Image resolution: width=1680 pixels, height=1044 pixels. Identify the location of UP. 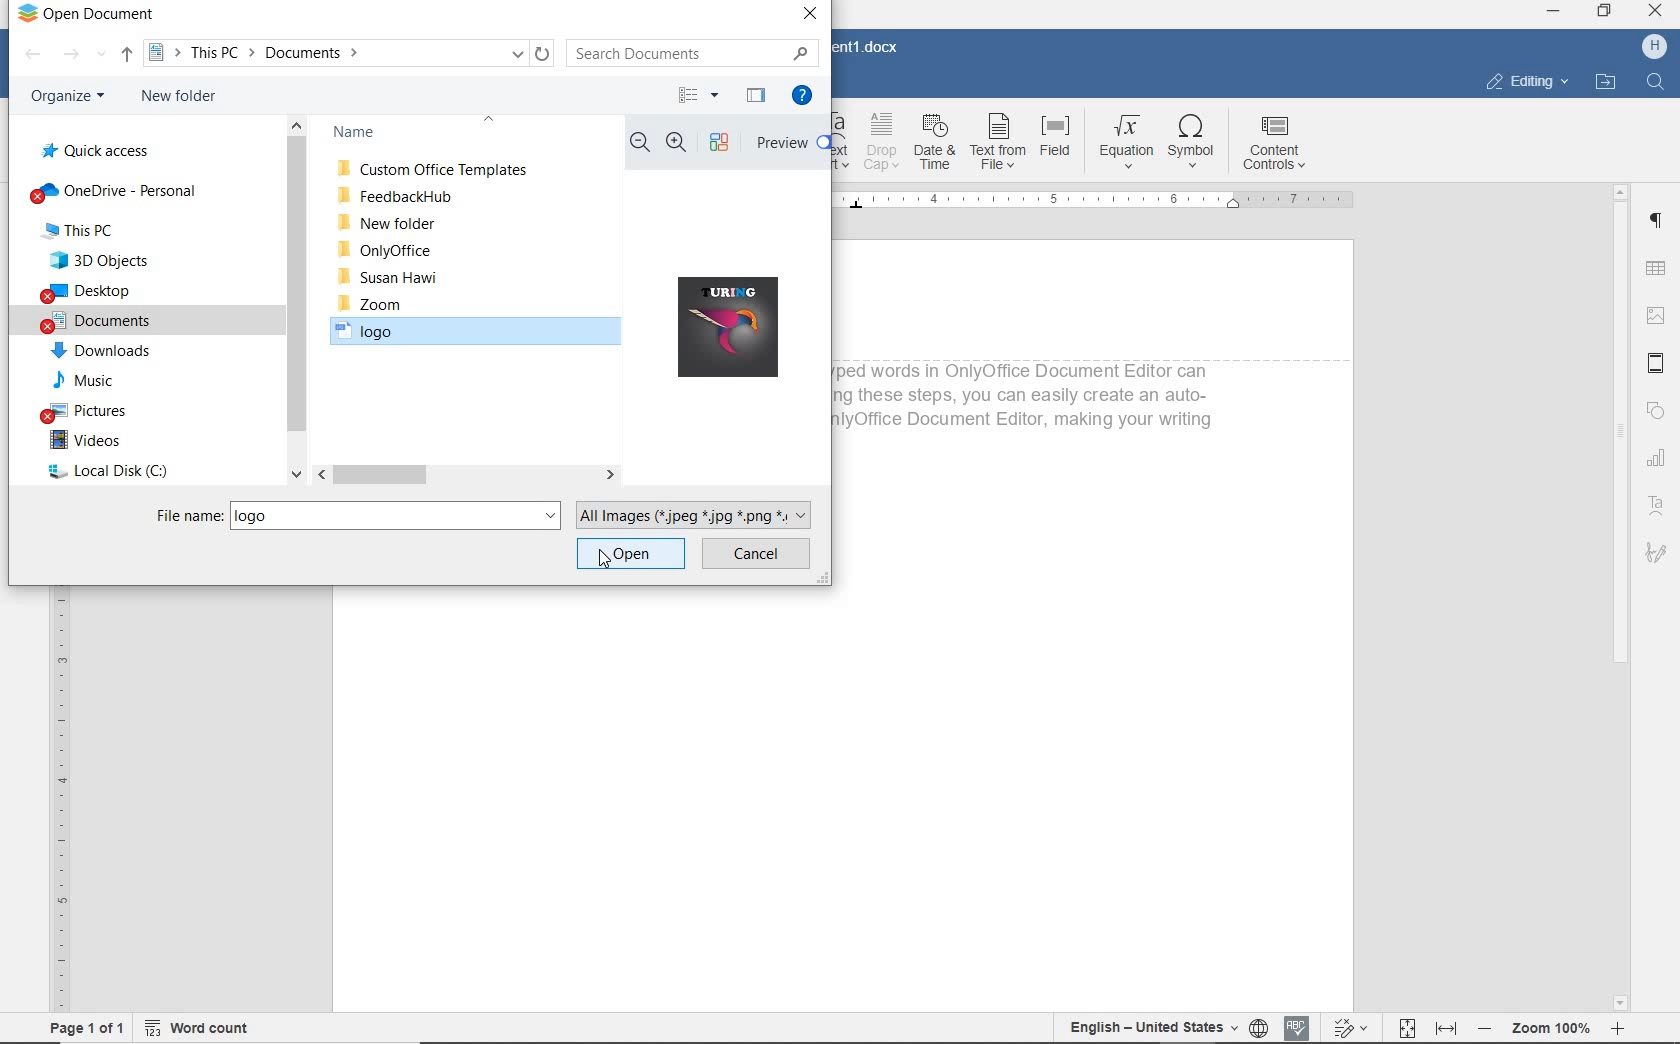
(126, 55).